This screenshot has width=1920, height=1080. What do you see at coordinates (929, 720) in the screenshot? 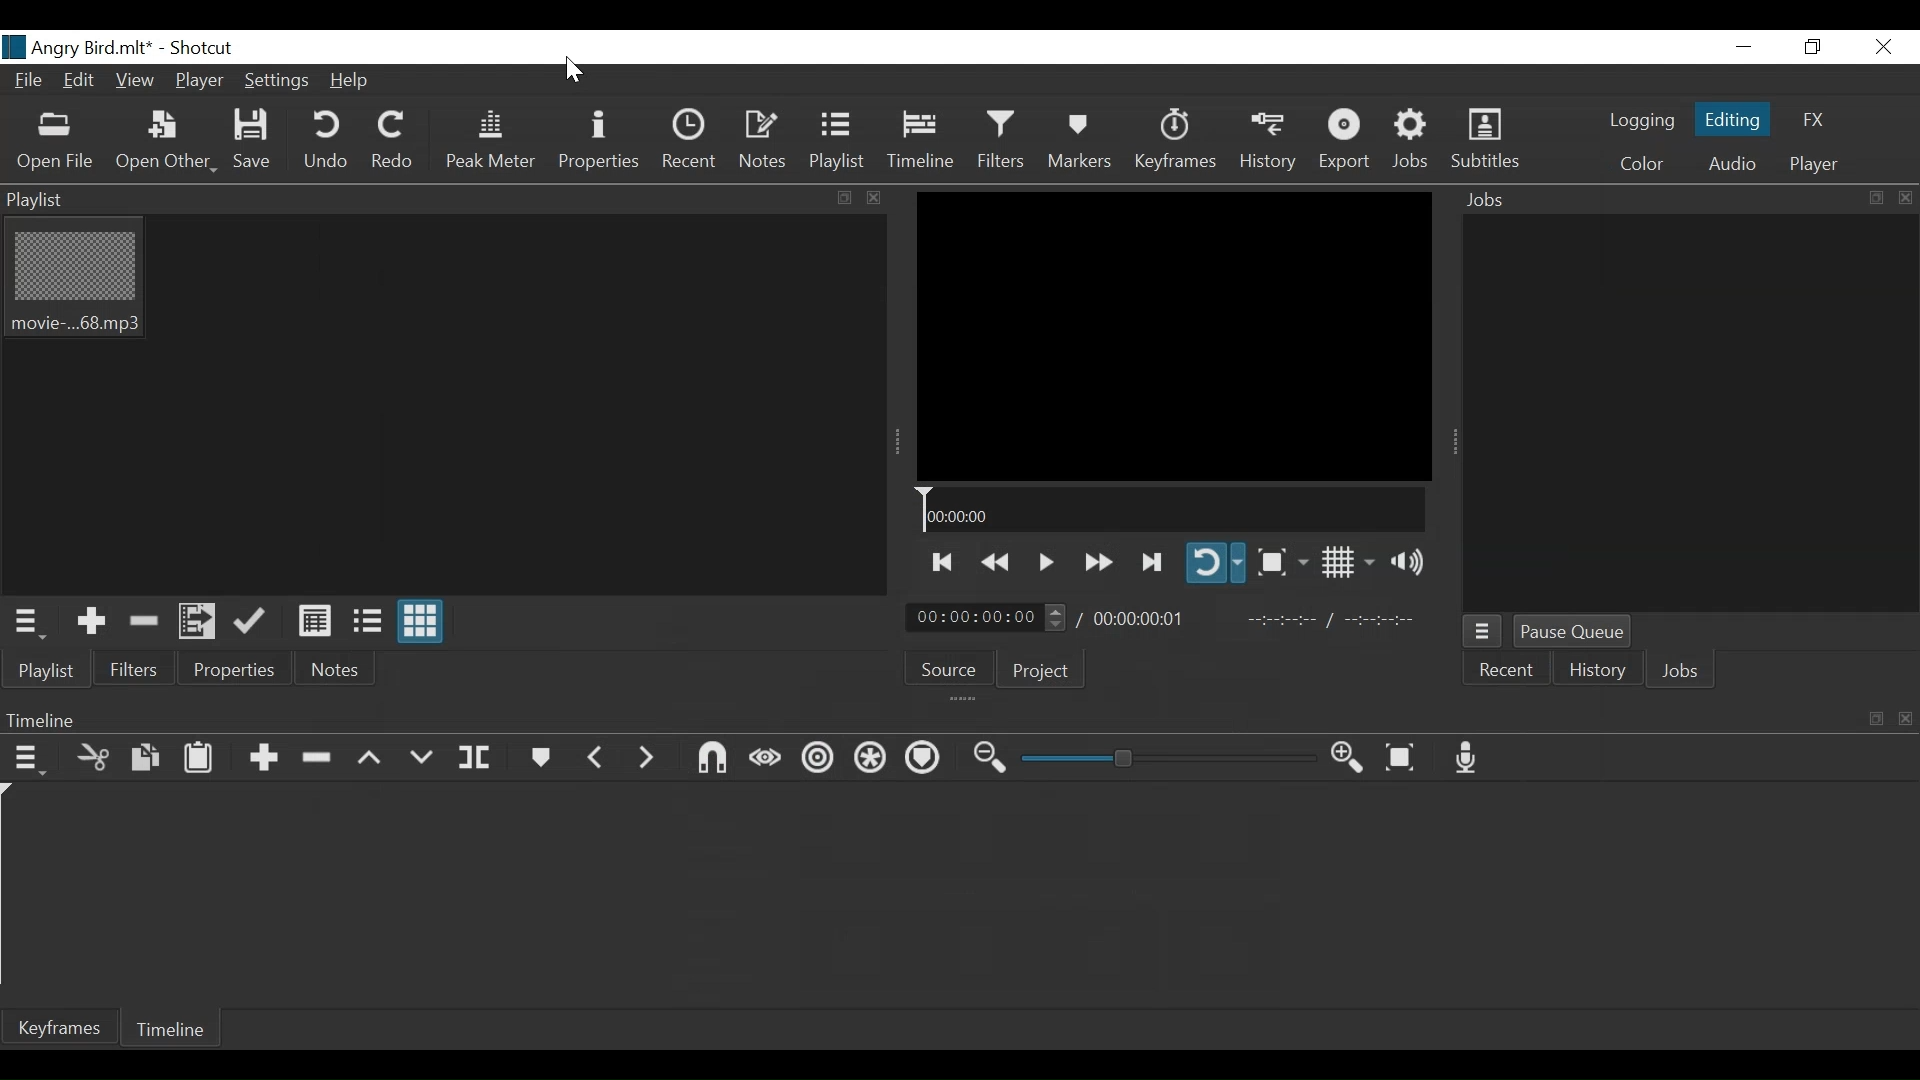
I see `Timeline menu` at bounding box center [929, 720].